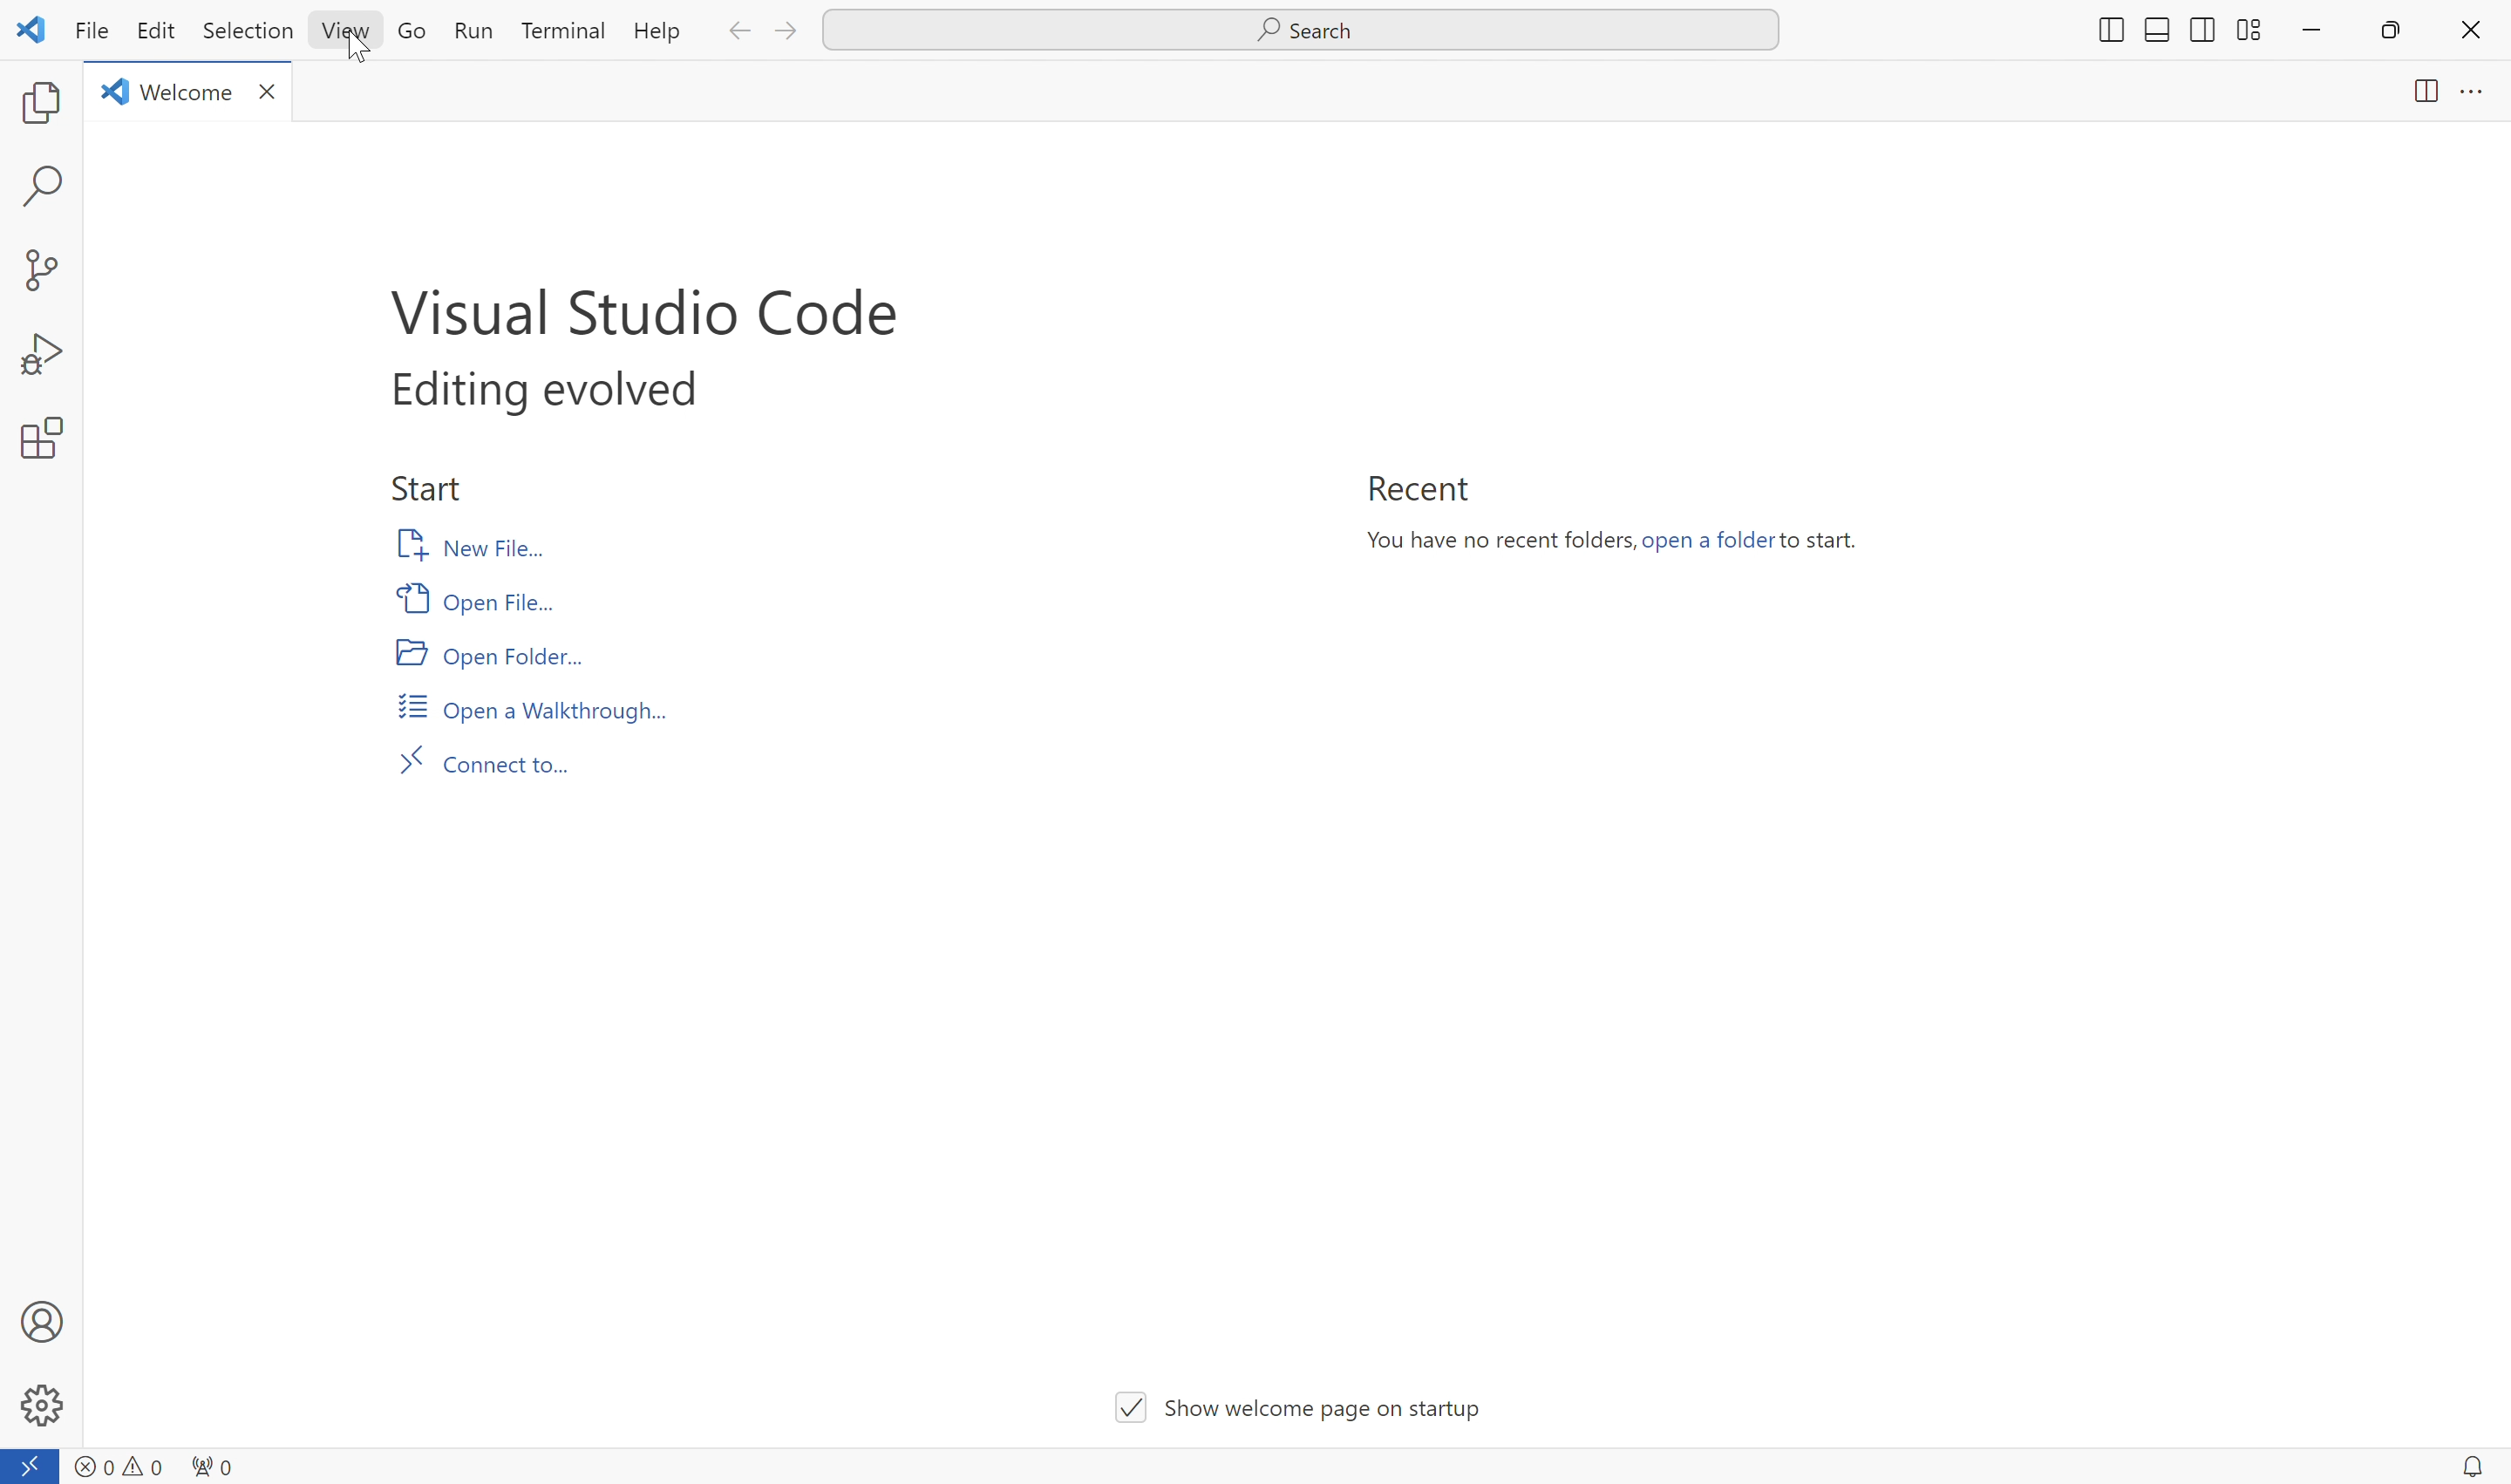 The width and height of the screenshot is (2511, 1484). Describe the element at coordinates (31, 1464) in the screenshot. I see `open a remote window` at that location.